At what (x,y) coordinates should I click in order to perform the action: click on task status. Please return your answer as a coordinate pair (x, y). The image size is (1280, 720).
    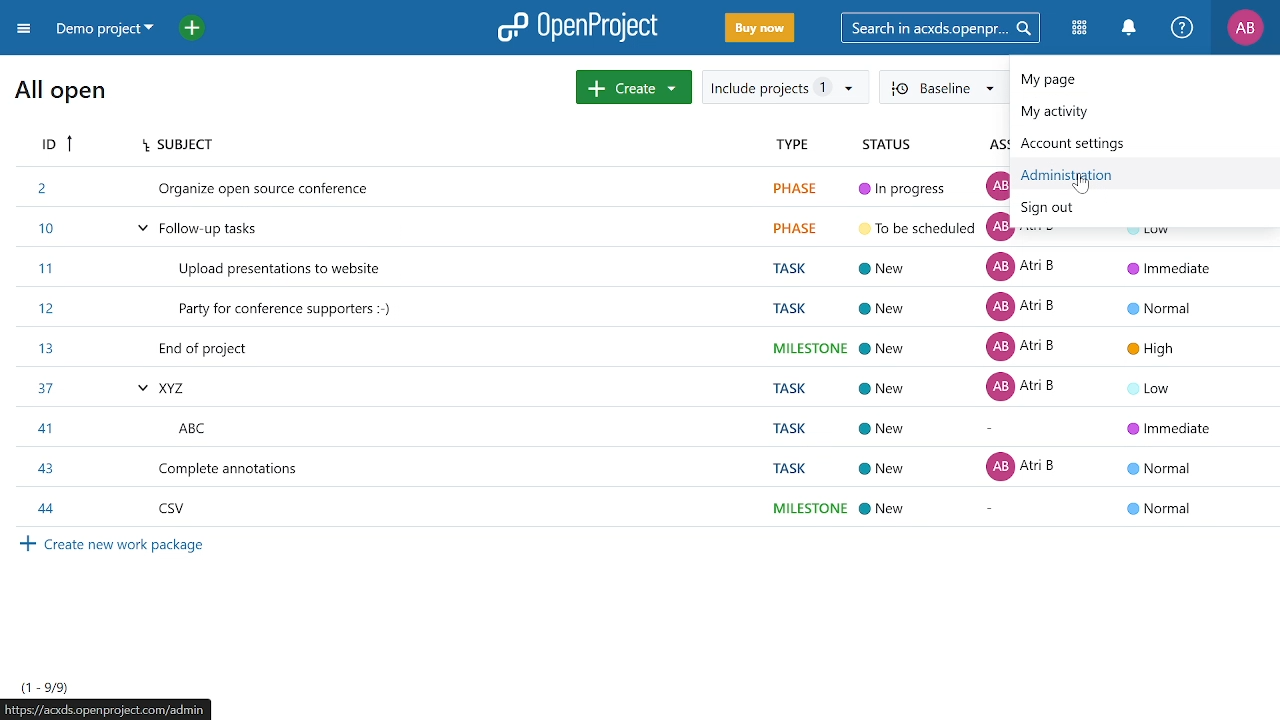
    Looking at the image, I should click on (912, 347).